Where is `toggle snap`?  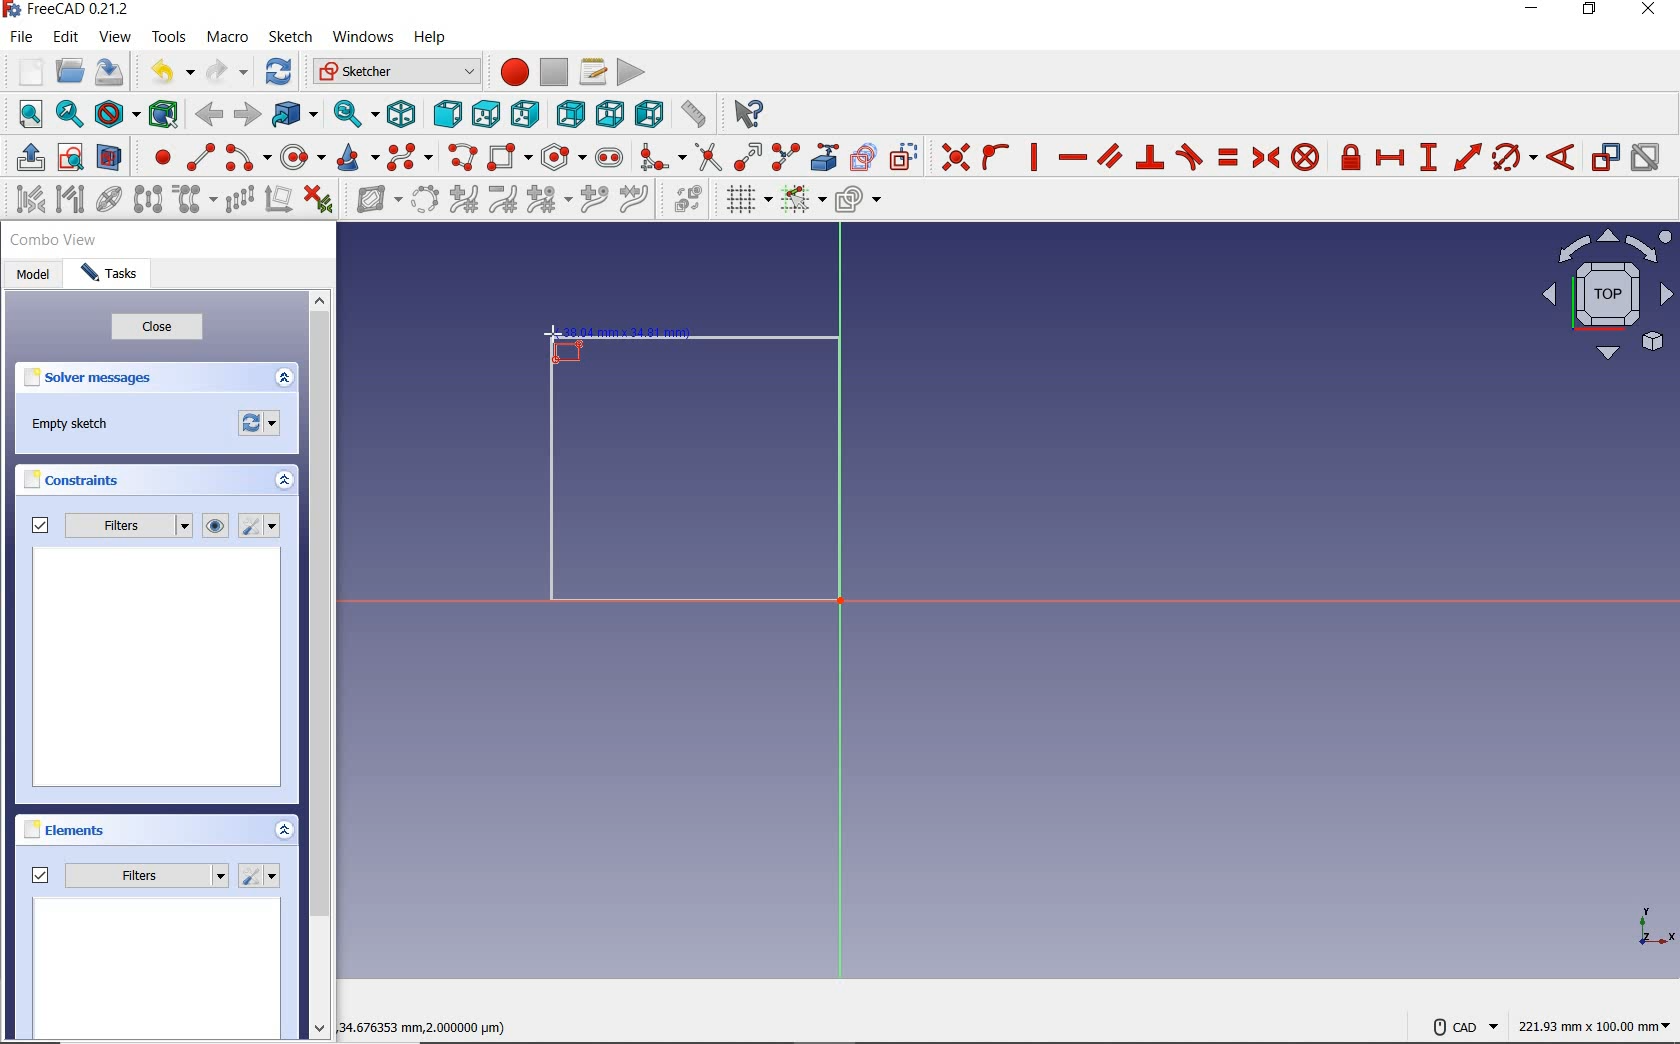
toggle snap is located at coordinates (802, 201).